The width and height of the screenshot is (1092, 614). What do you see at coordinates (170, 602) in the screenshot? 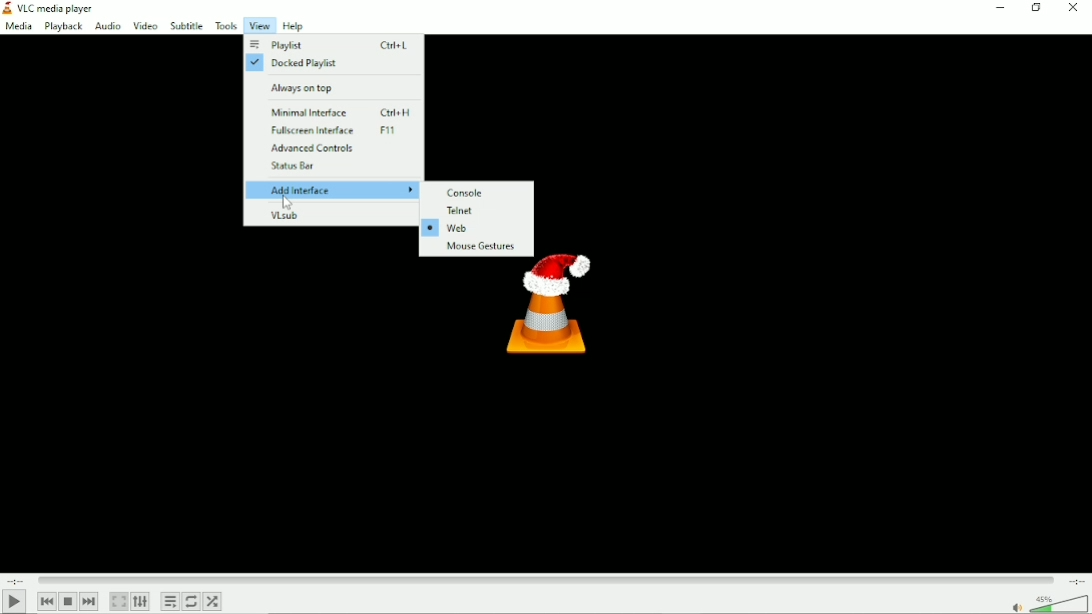
I see `Toggle playlist` at bounding box center [170, 602].